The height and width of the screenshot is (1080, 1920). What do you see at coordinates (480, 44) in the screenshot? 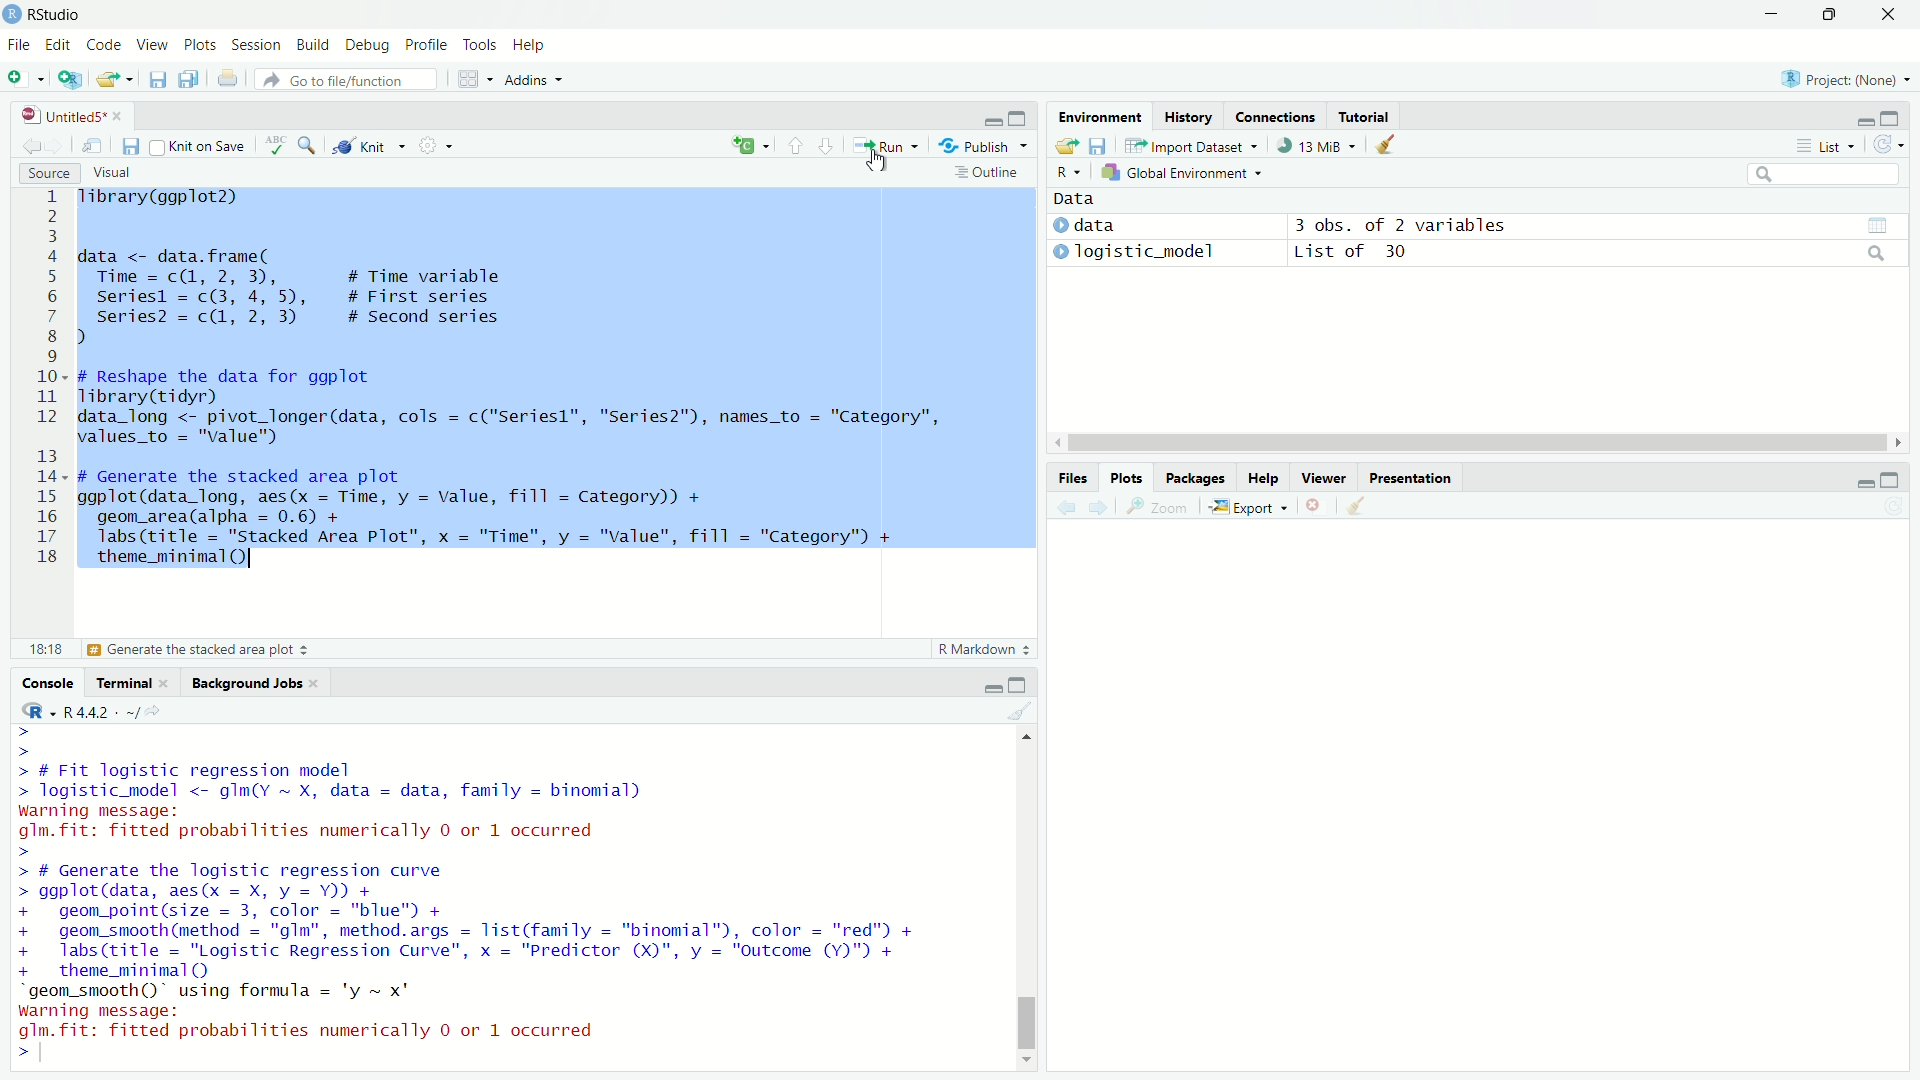
I see `Tools` at bounding box center [480, 44].